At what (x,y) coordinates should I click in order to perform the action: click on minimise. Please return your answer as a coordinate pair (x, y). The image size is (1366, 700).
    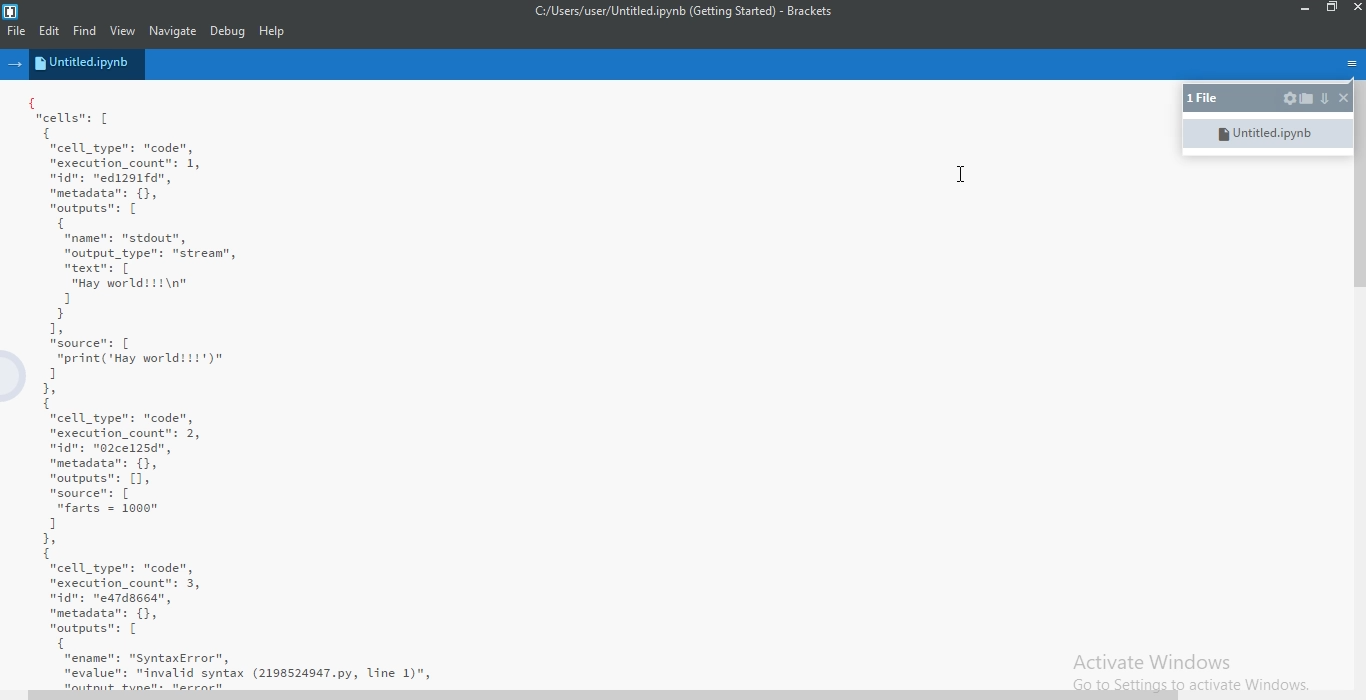
    Looking at the image, I should click on (1302, 9).